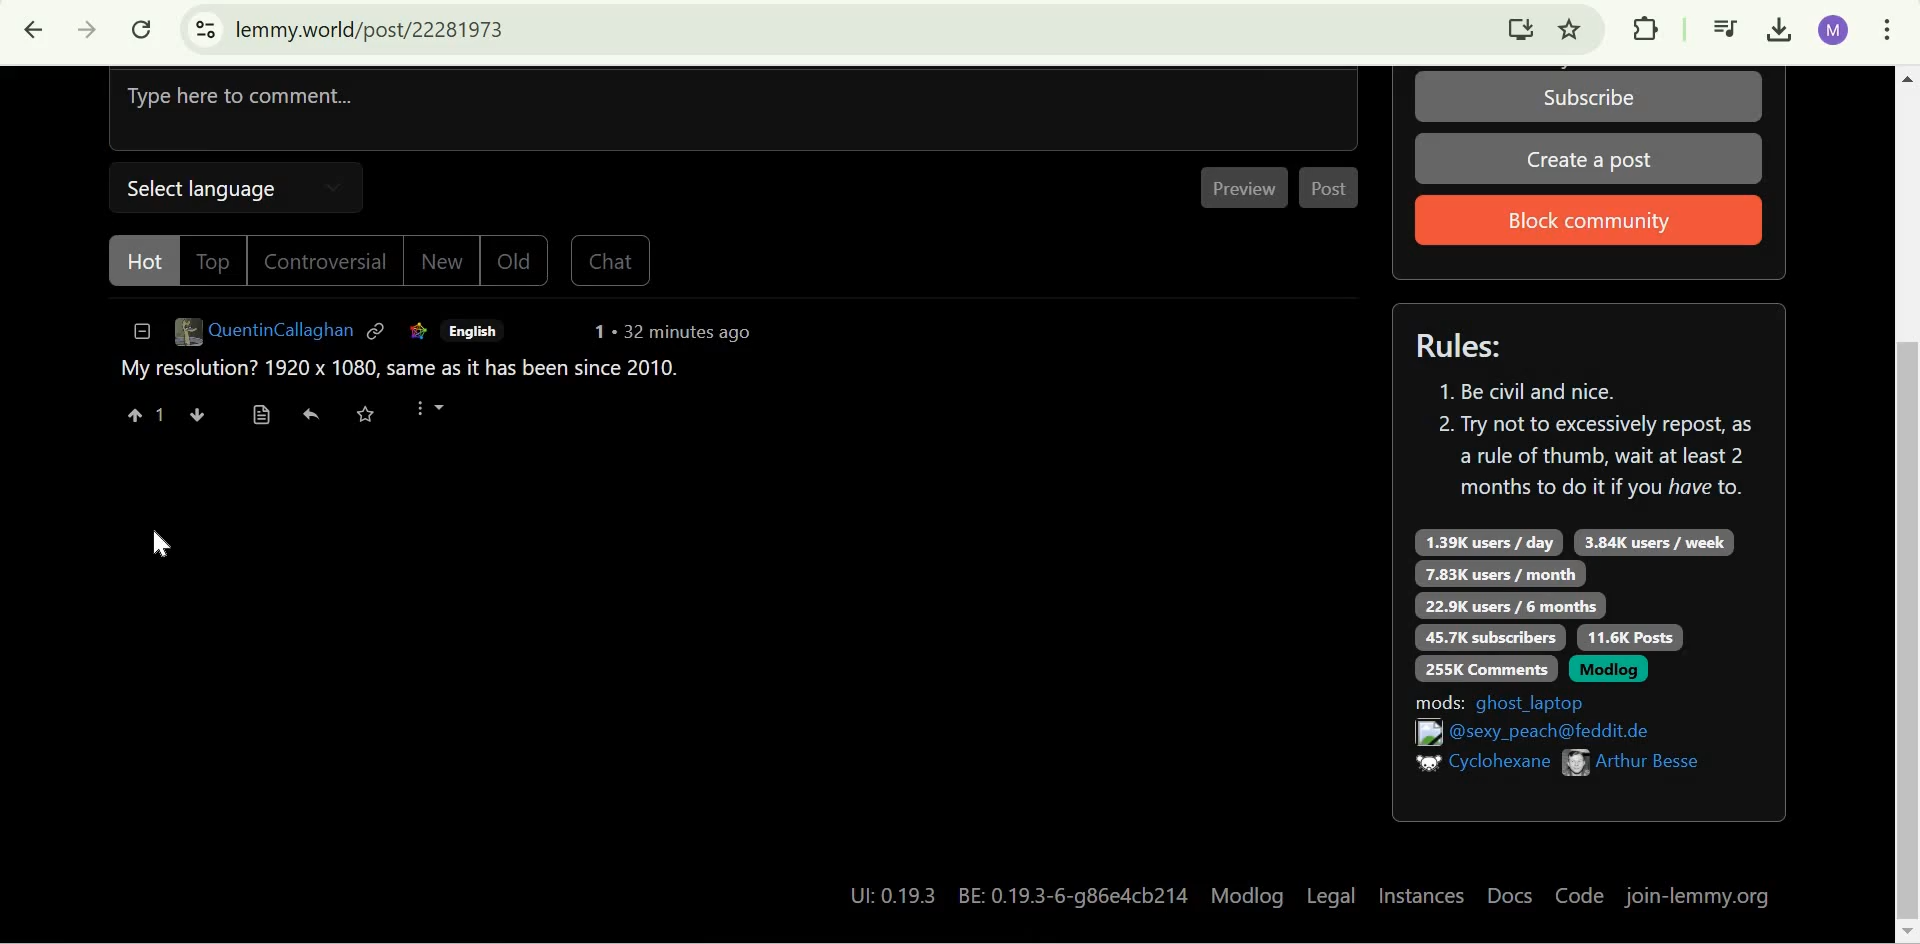 The width and height of the screenshot is (1920, 944). Describe the element at coordinates (1509, 898) in the screenshot. I see `Docs` at that location.